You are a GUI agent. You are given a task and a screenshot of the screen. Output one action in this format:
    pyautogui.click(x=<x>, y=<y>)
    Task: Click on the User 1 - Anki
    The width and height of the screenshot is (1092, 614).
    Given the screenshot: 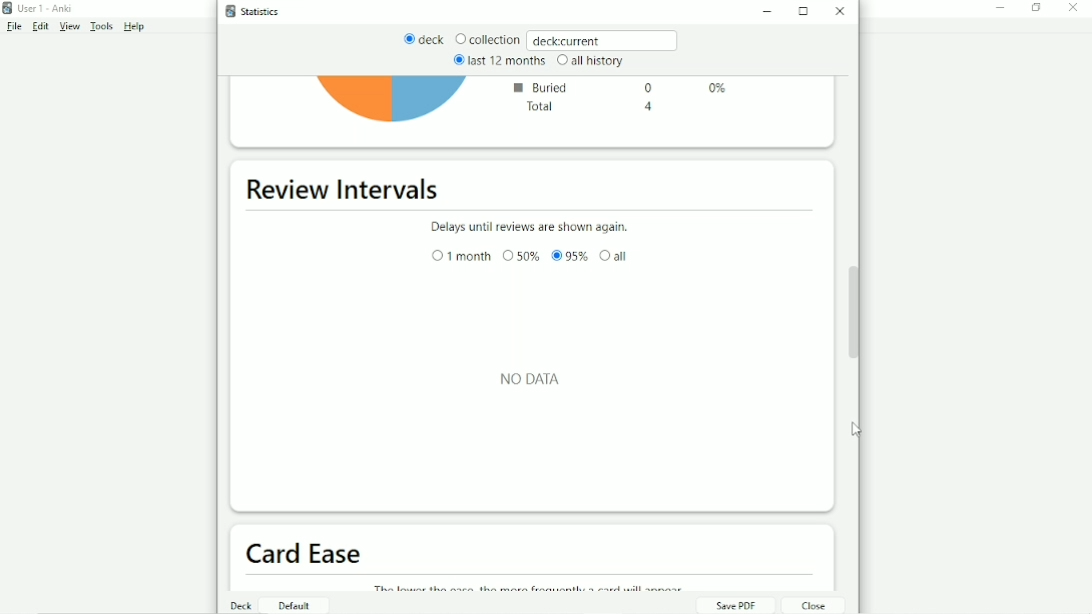 What is the action you would take?
    pyautogui.click(x=45, y=8)
    